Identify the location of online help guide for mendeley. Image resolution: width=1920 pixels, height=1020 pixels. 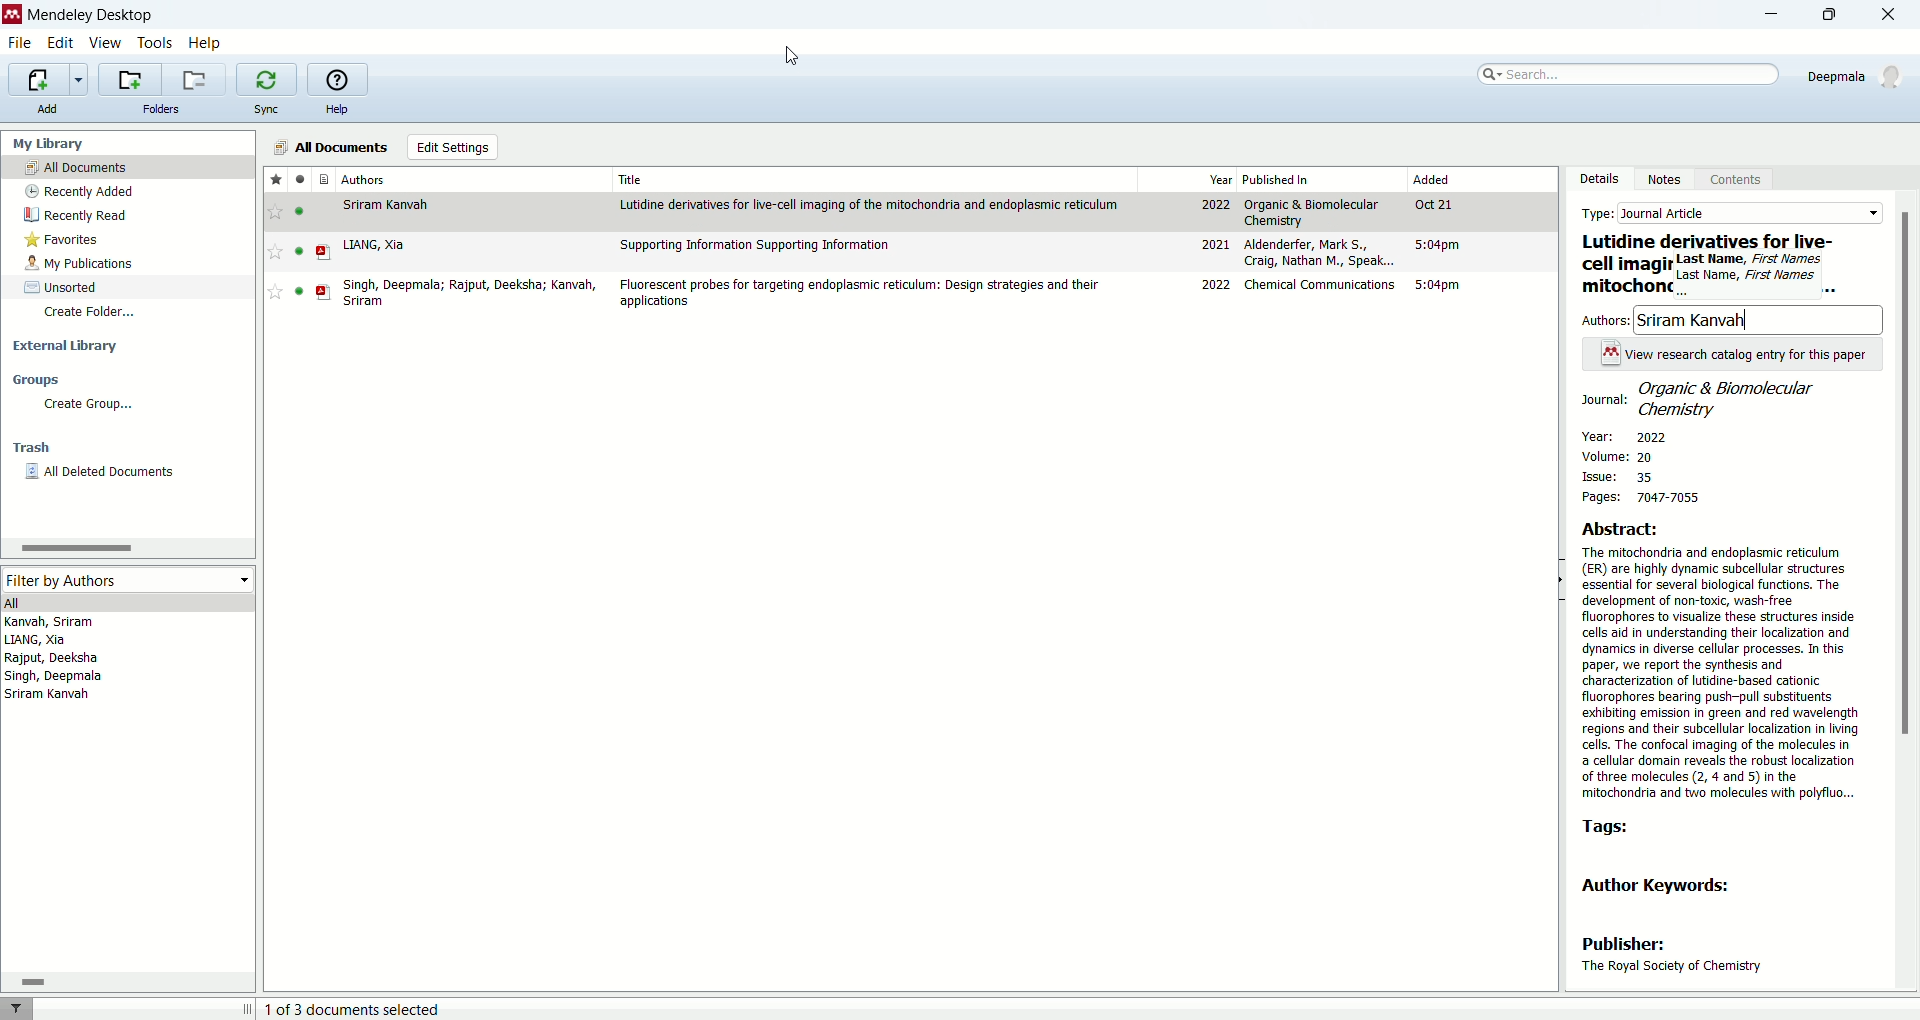
(338, 79).